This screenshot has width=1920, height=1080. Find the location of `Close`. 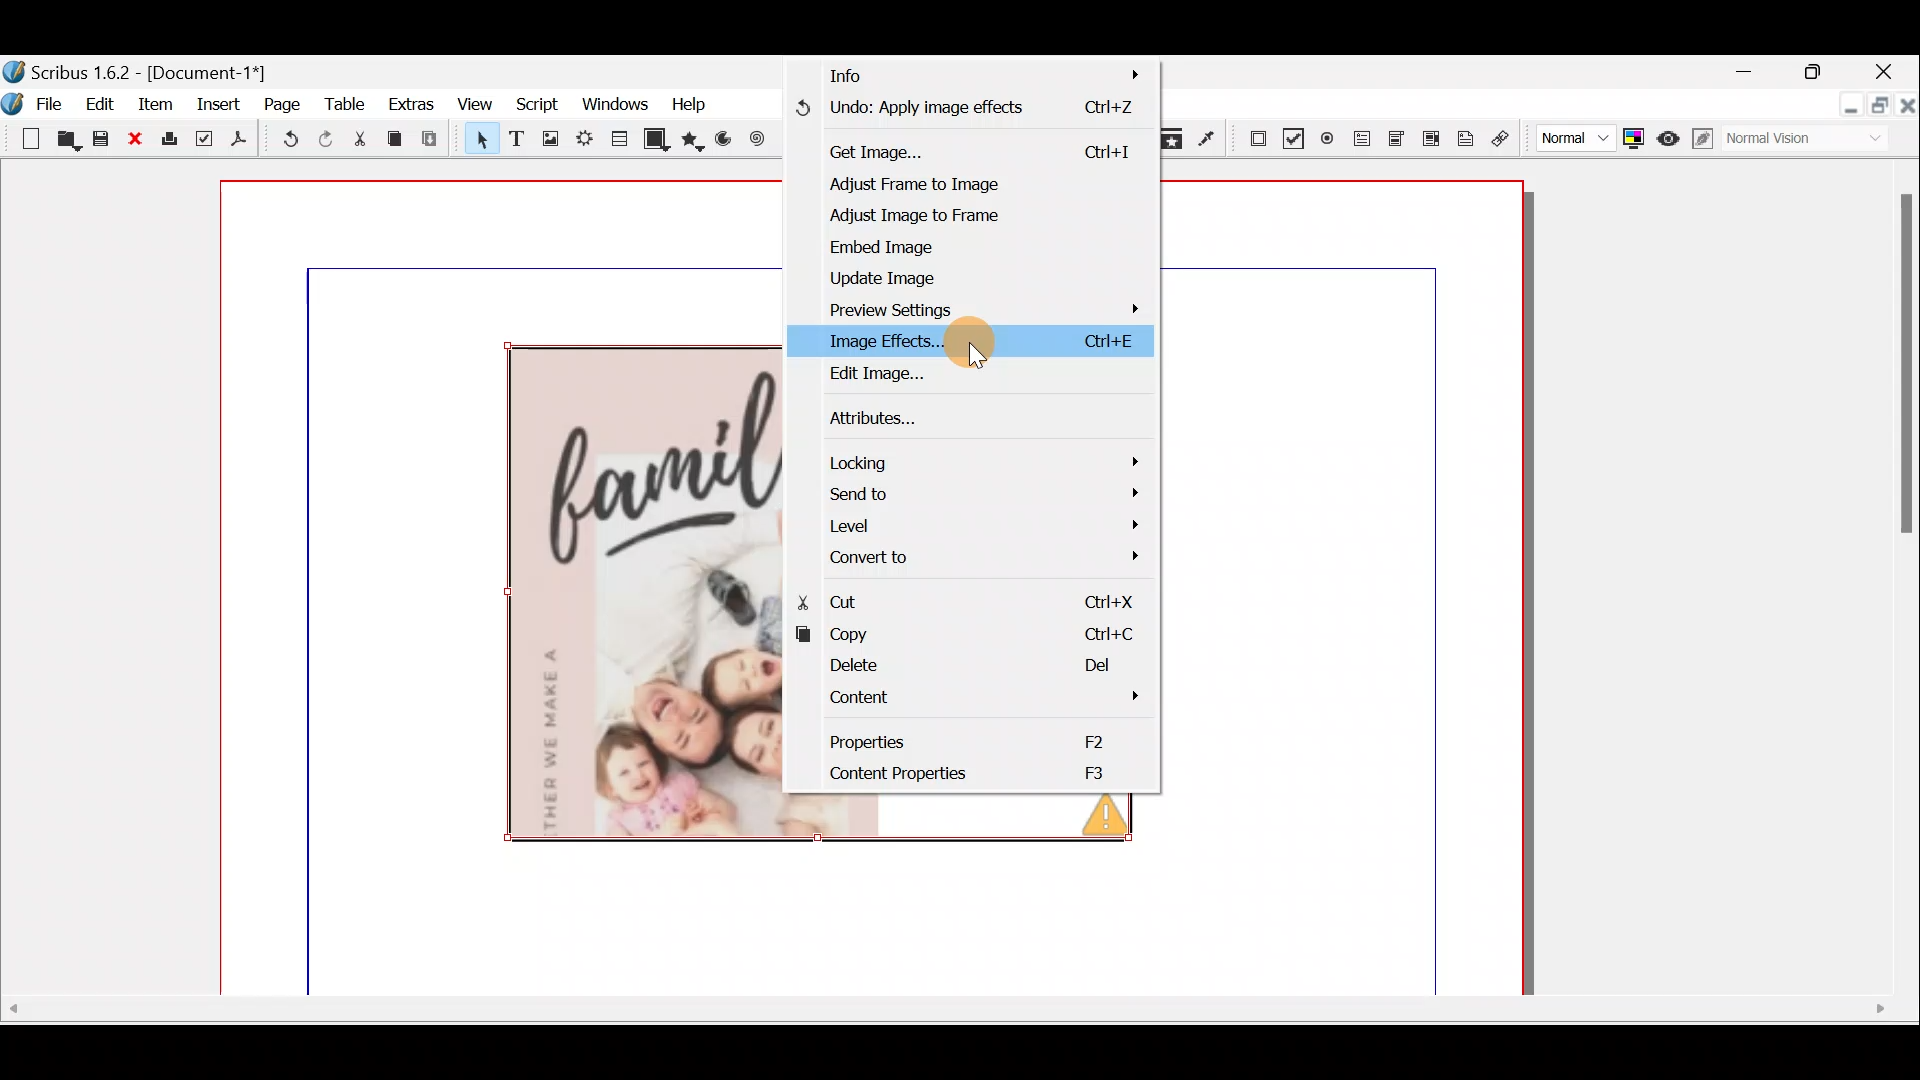

Close is located at coordinates (1907, 107).